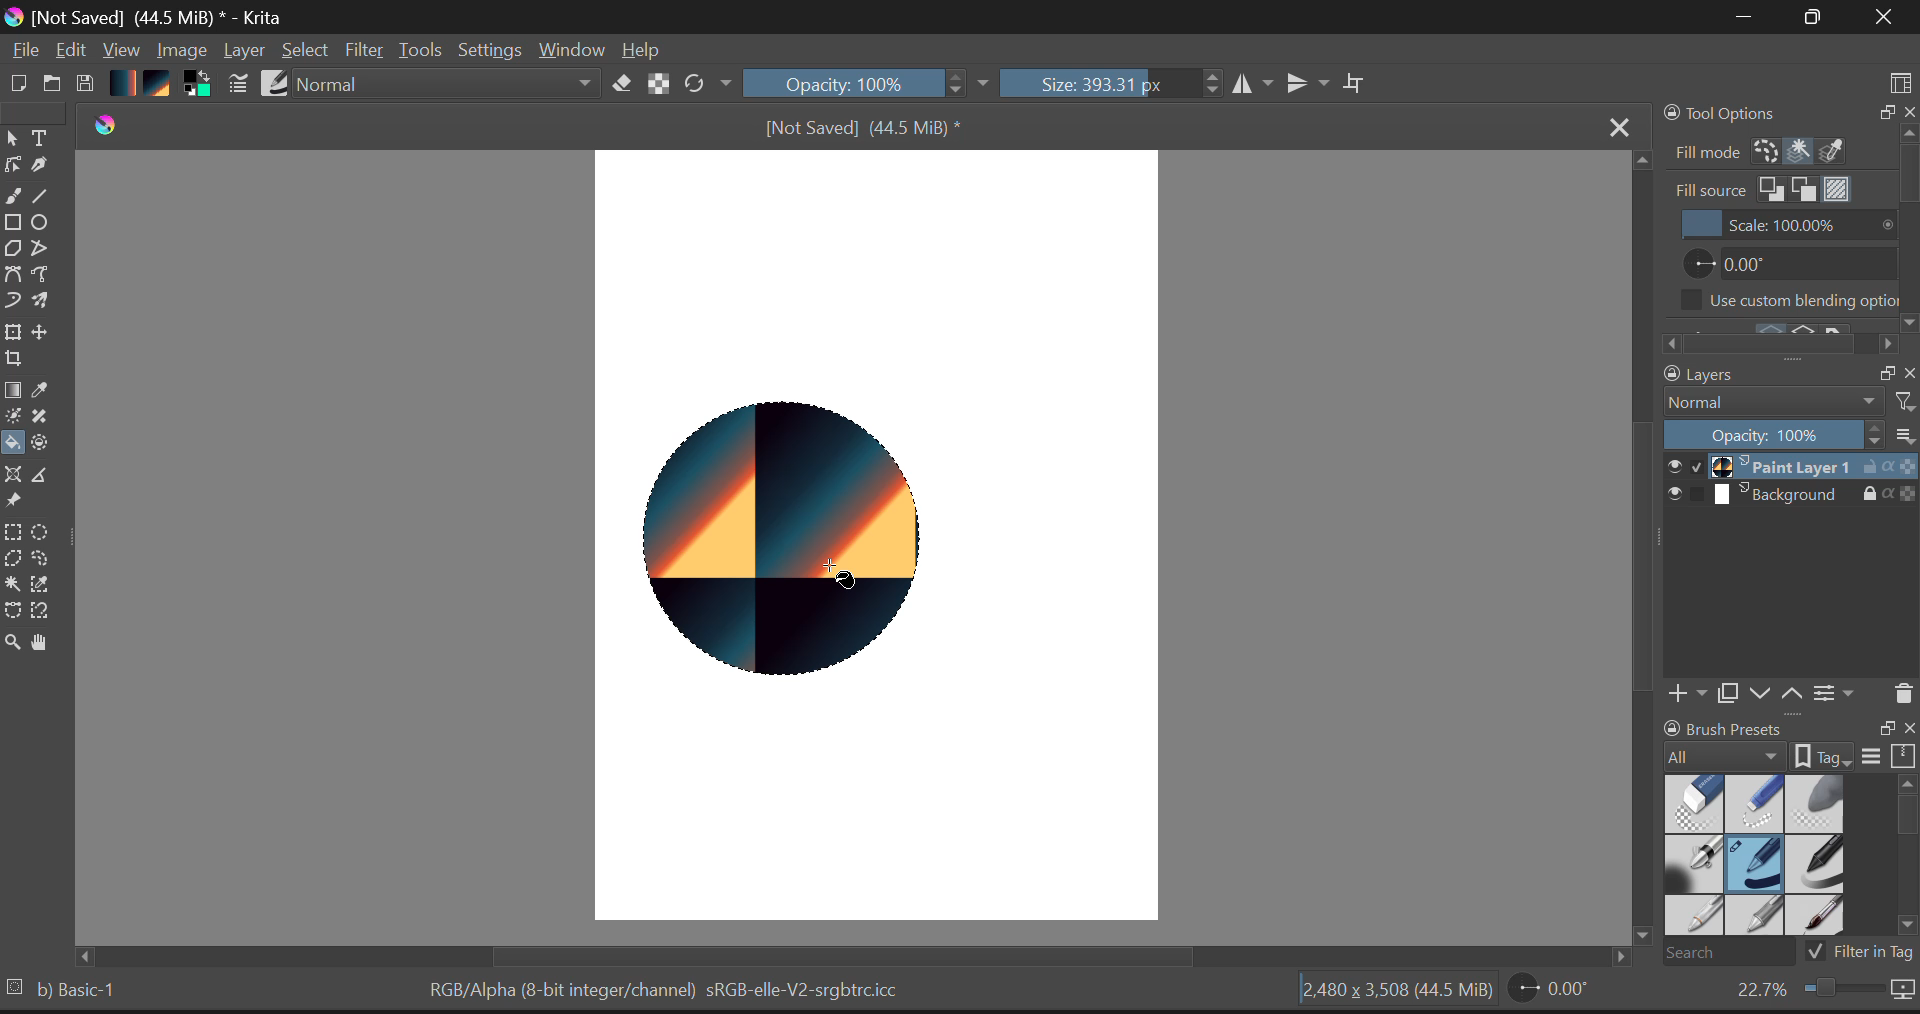  What do you see at coordinates (12, 418) in the screenshot?
I see `Colorize Mask Tool` at bounding box center [12, 418].